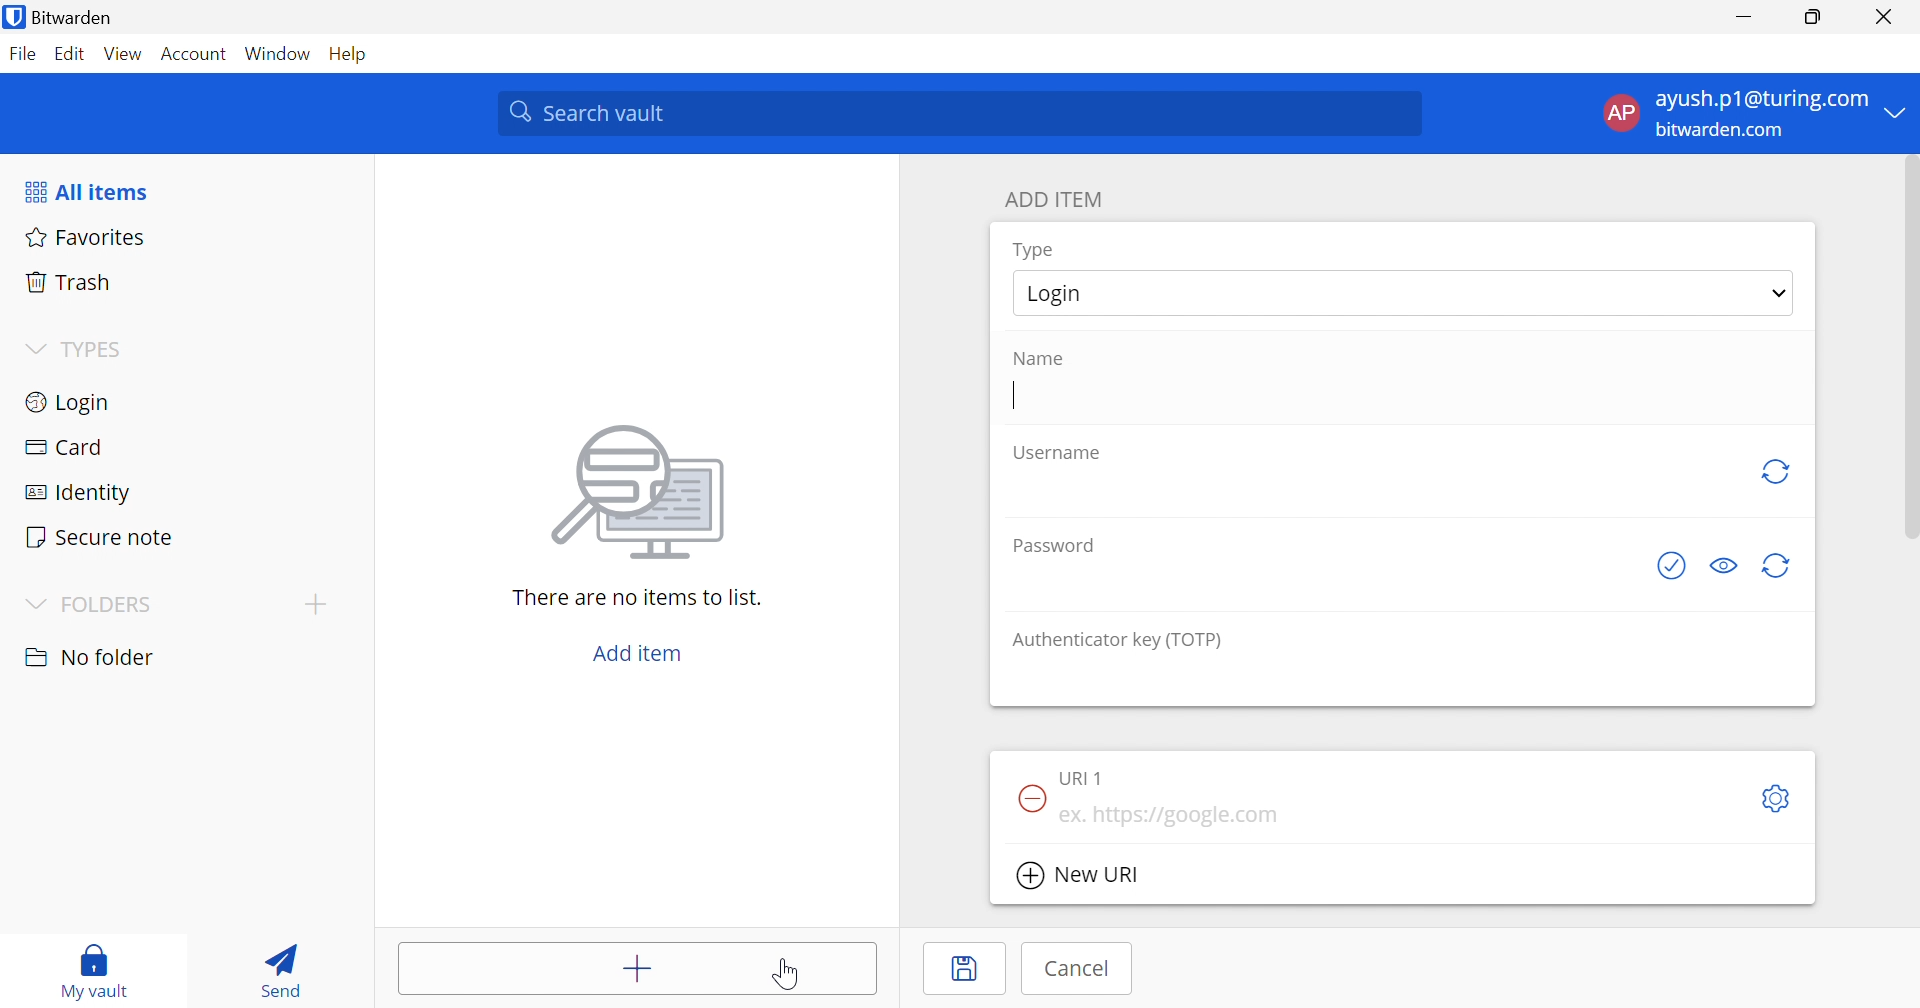 This screenshot has height=1008, width=1920. What do you see at coordinates (1762, 100) in the screenshot?
I see `ayush.p1@turing.com` at bounding box center [1762, 100].